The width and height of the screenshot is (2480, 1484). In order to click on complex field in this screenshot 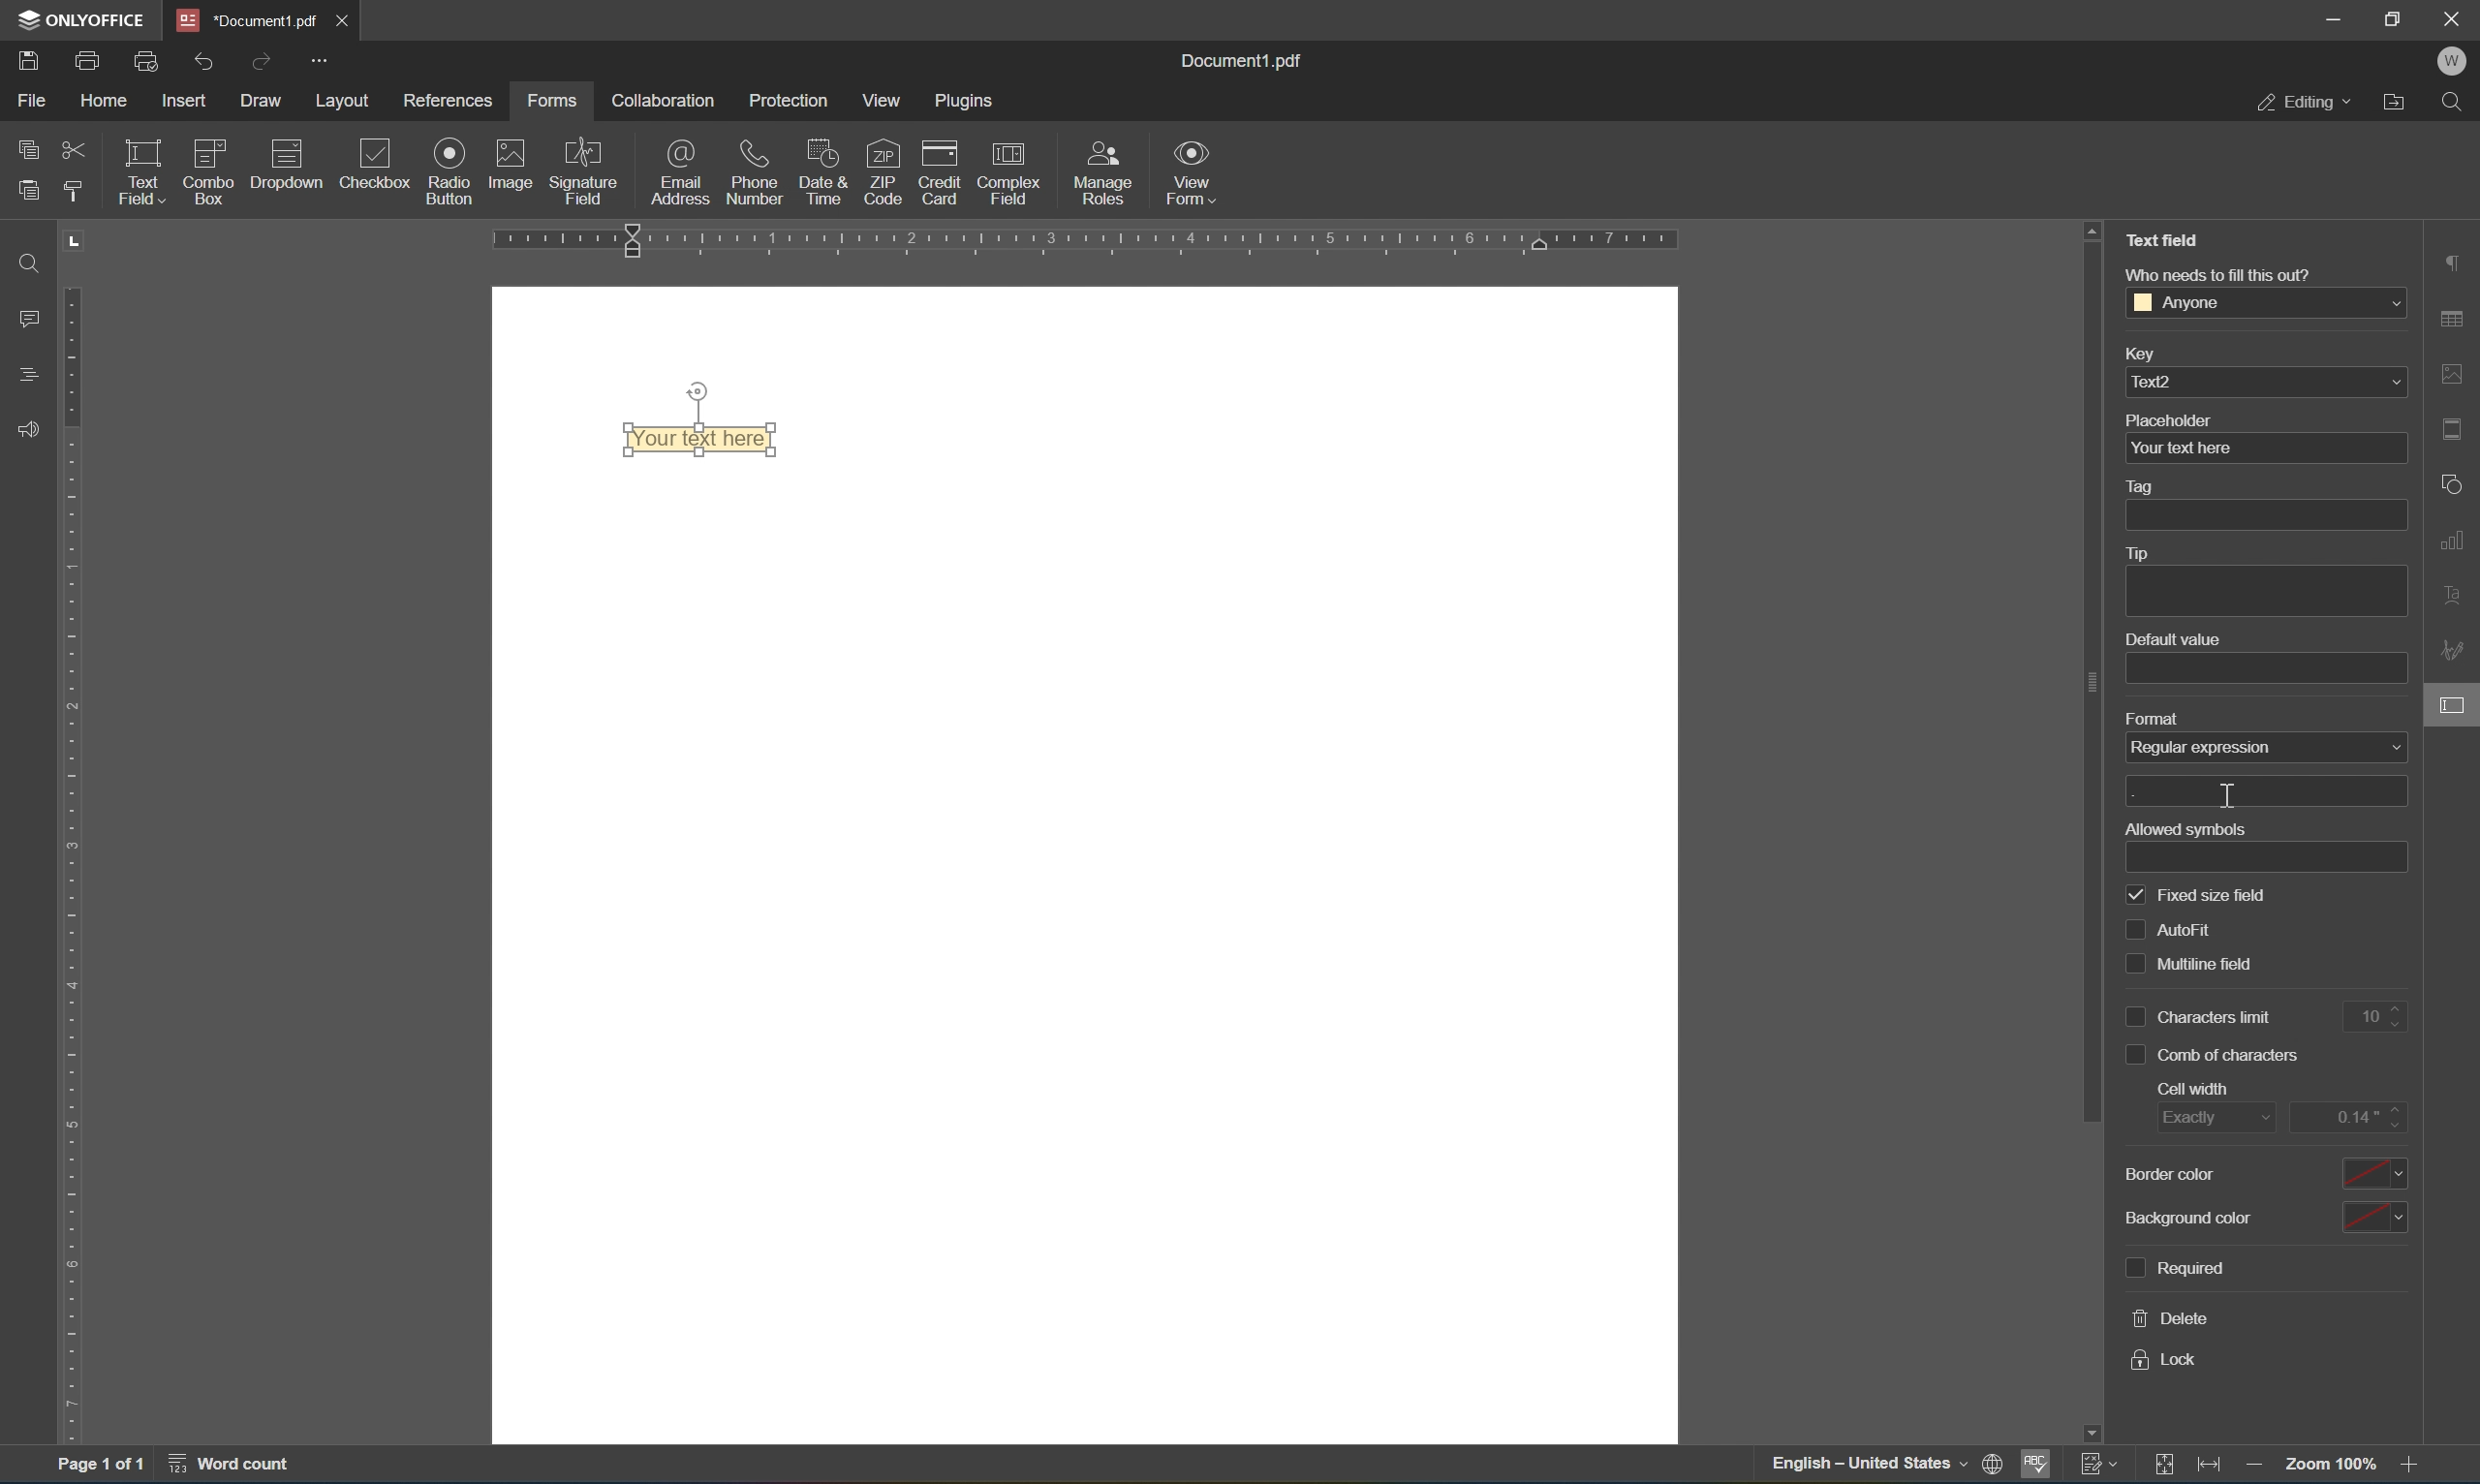, I will do `click(1008, 171)`.